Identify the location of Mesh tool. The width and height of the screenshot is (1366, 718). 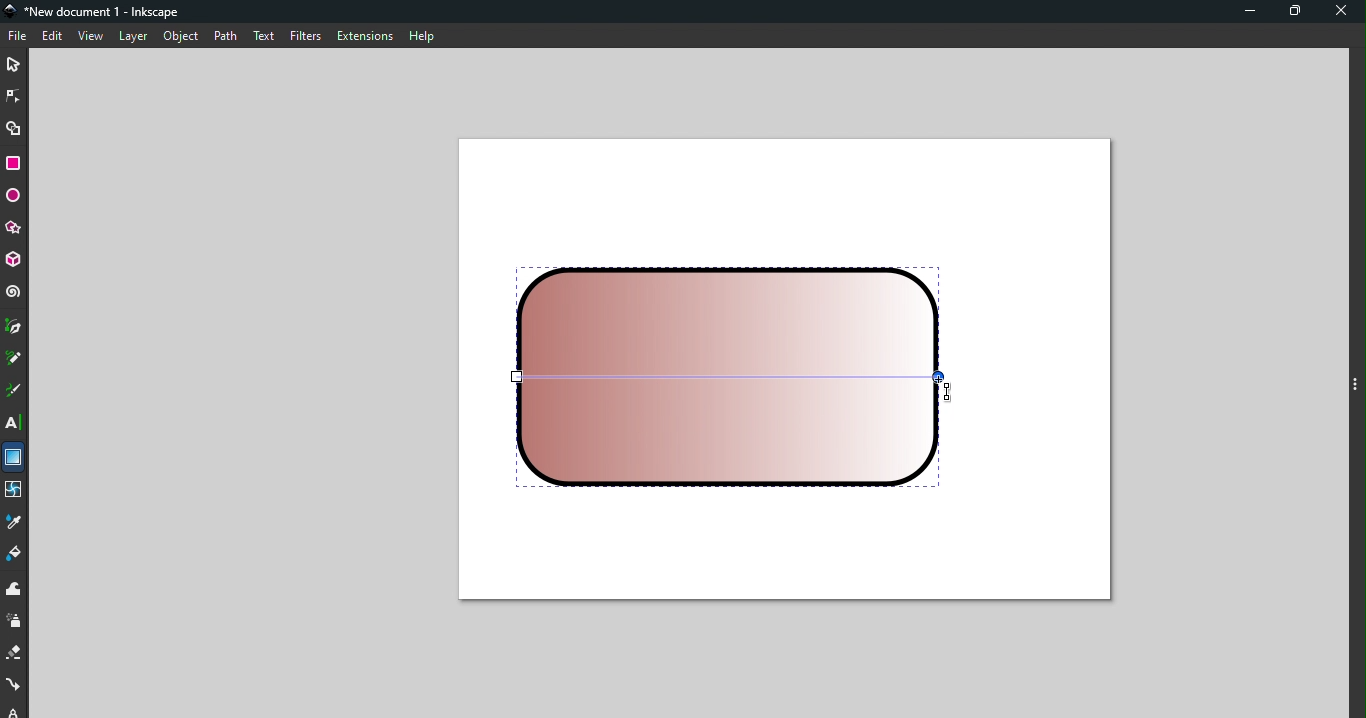
(14, 492).